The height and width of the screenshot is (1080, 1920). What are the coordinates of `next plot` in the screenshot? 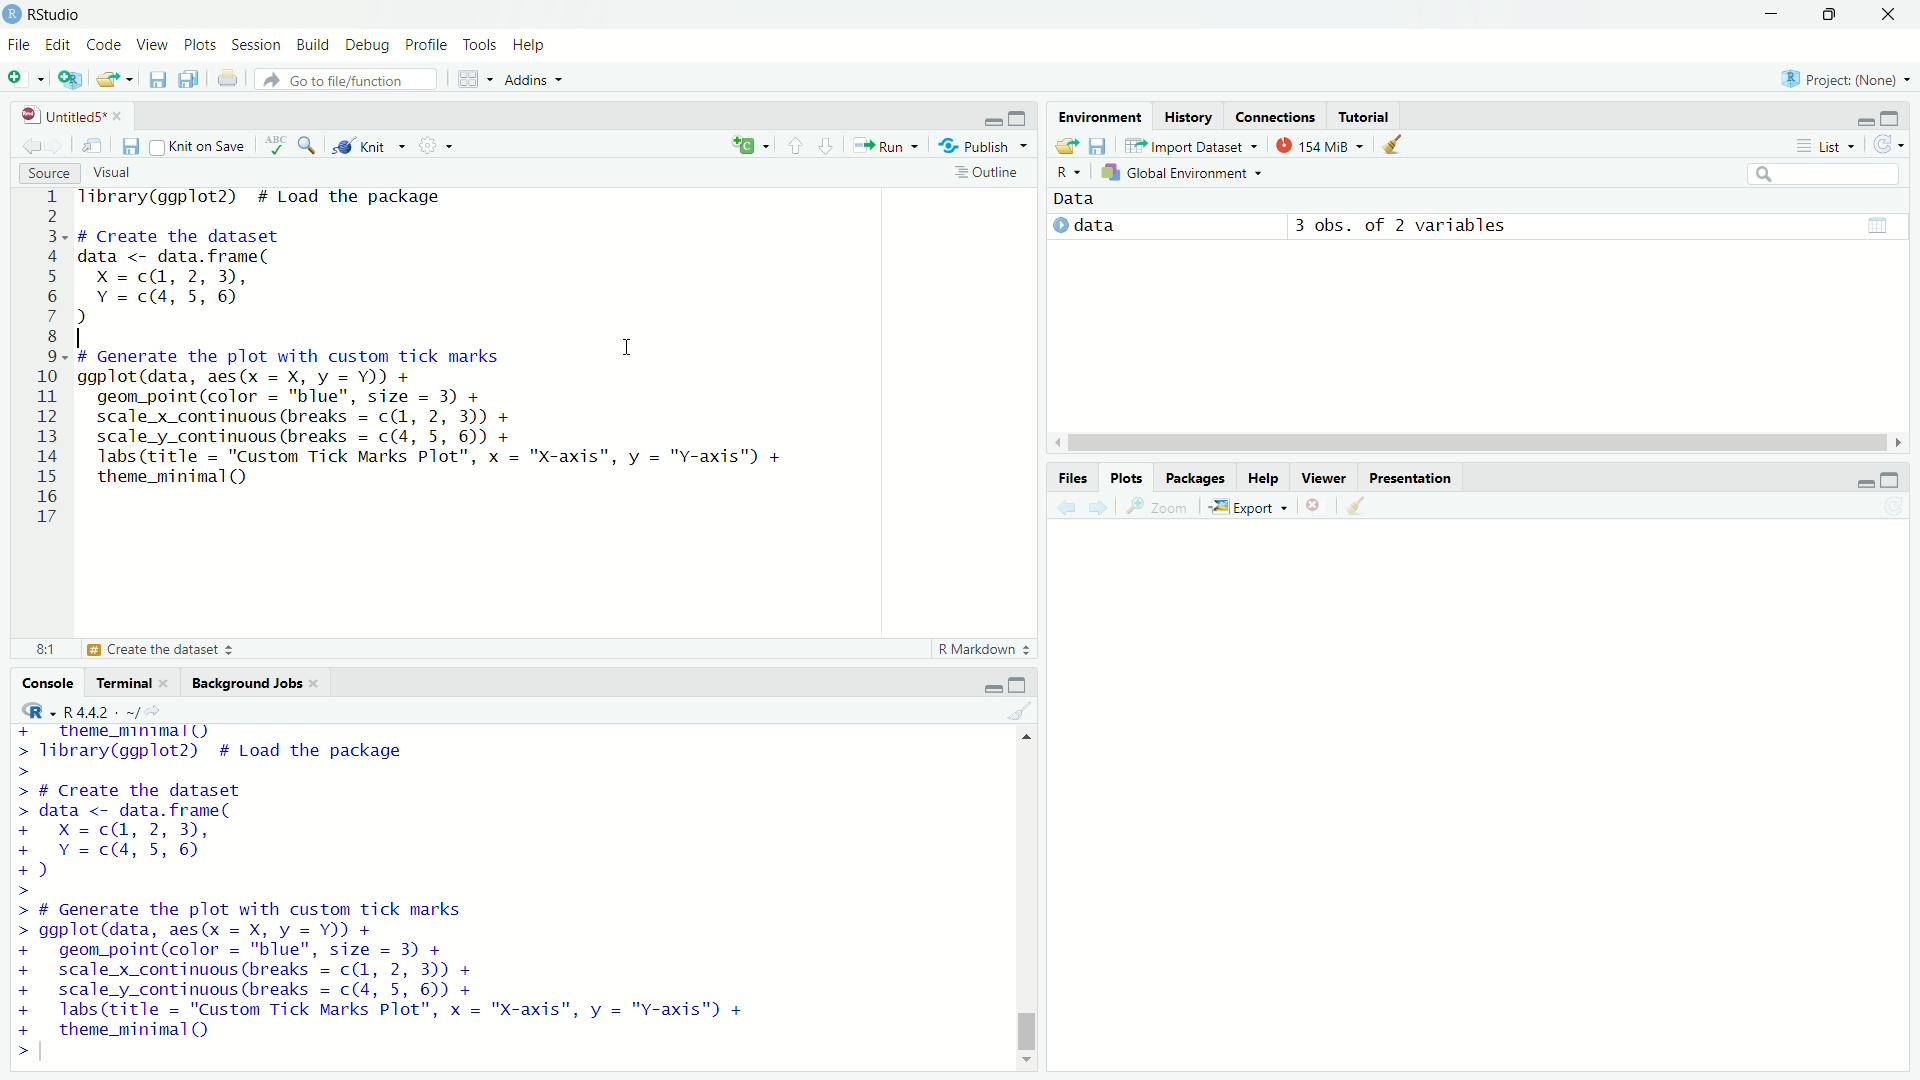 It's located at (1100, 505).